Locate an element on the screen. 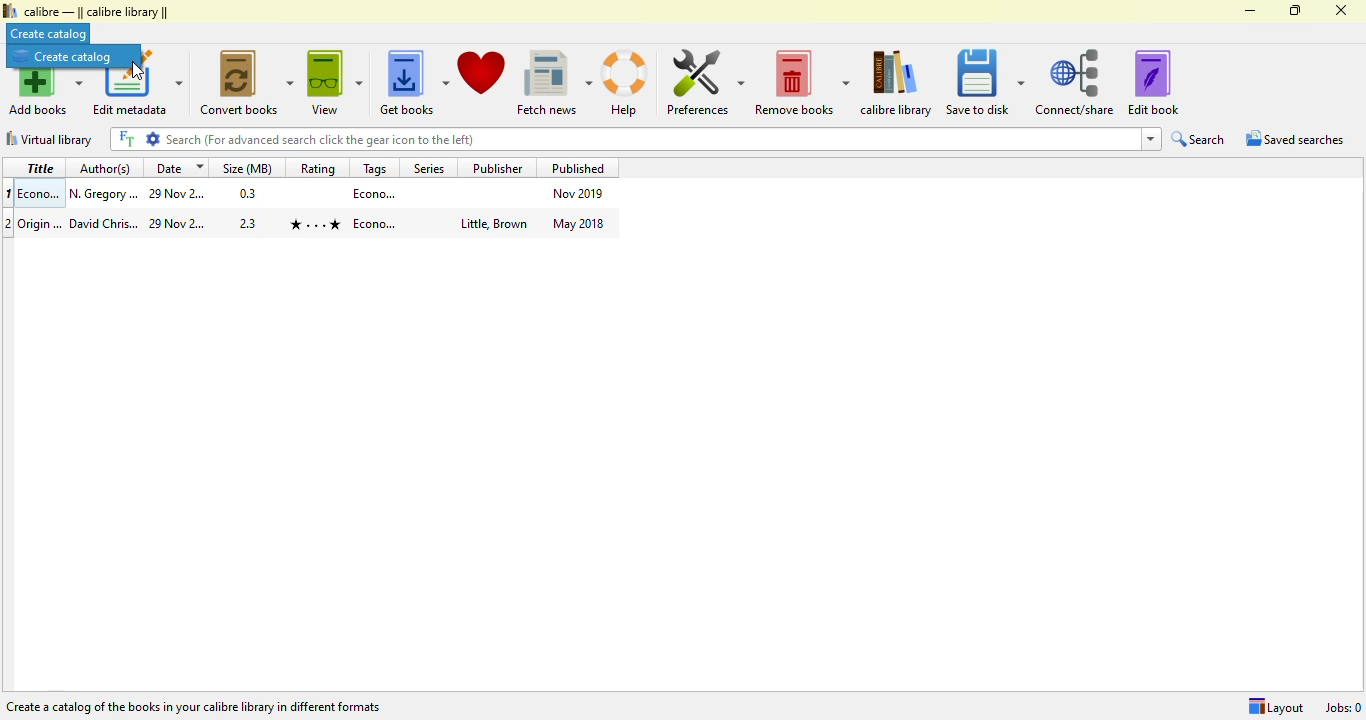  publisher is located at coordinates (498, 167).